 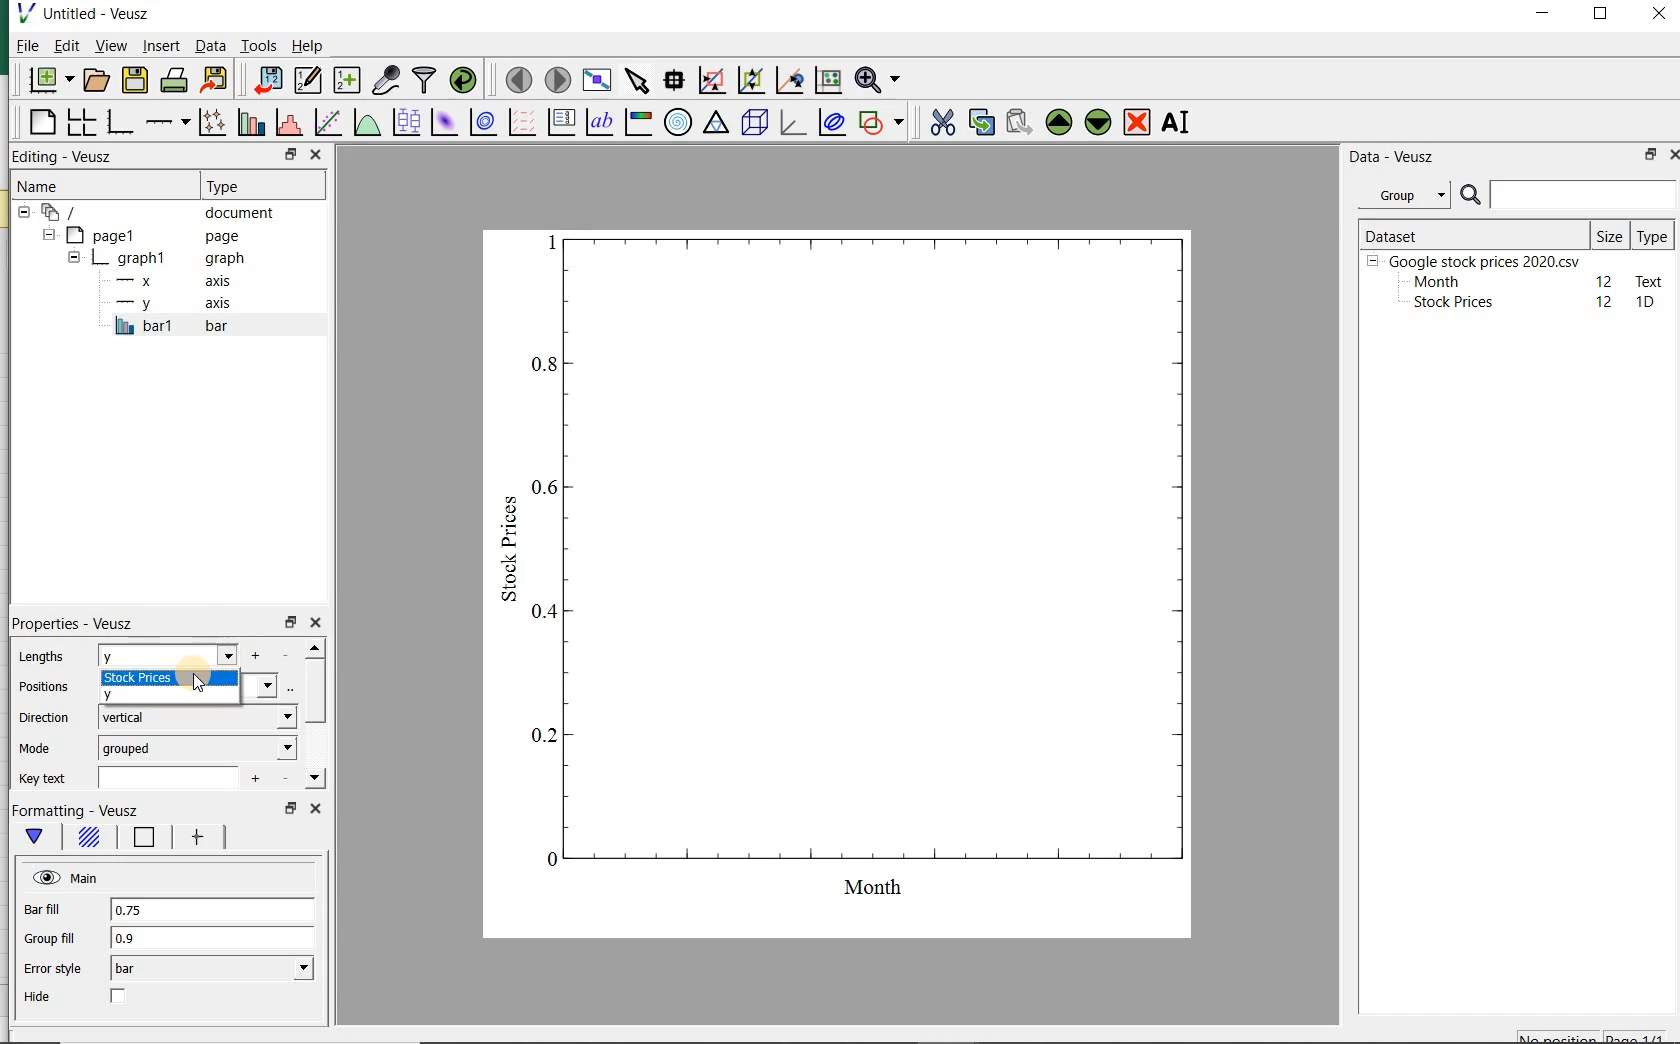 I want to click on renames the selected widget, so click(x=1173, y=125).